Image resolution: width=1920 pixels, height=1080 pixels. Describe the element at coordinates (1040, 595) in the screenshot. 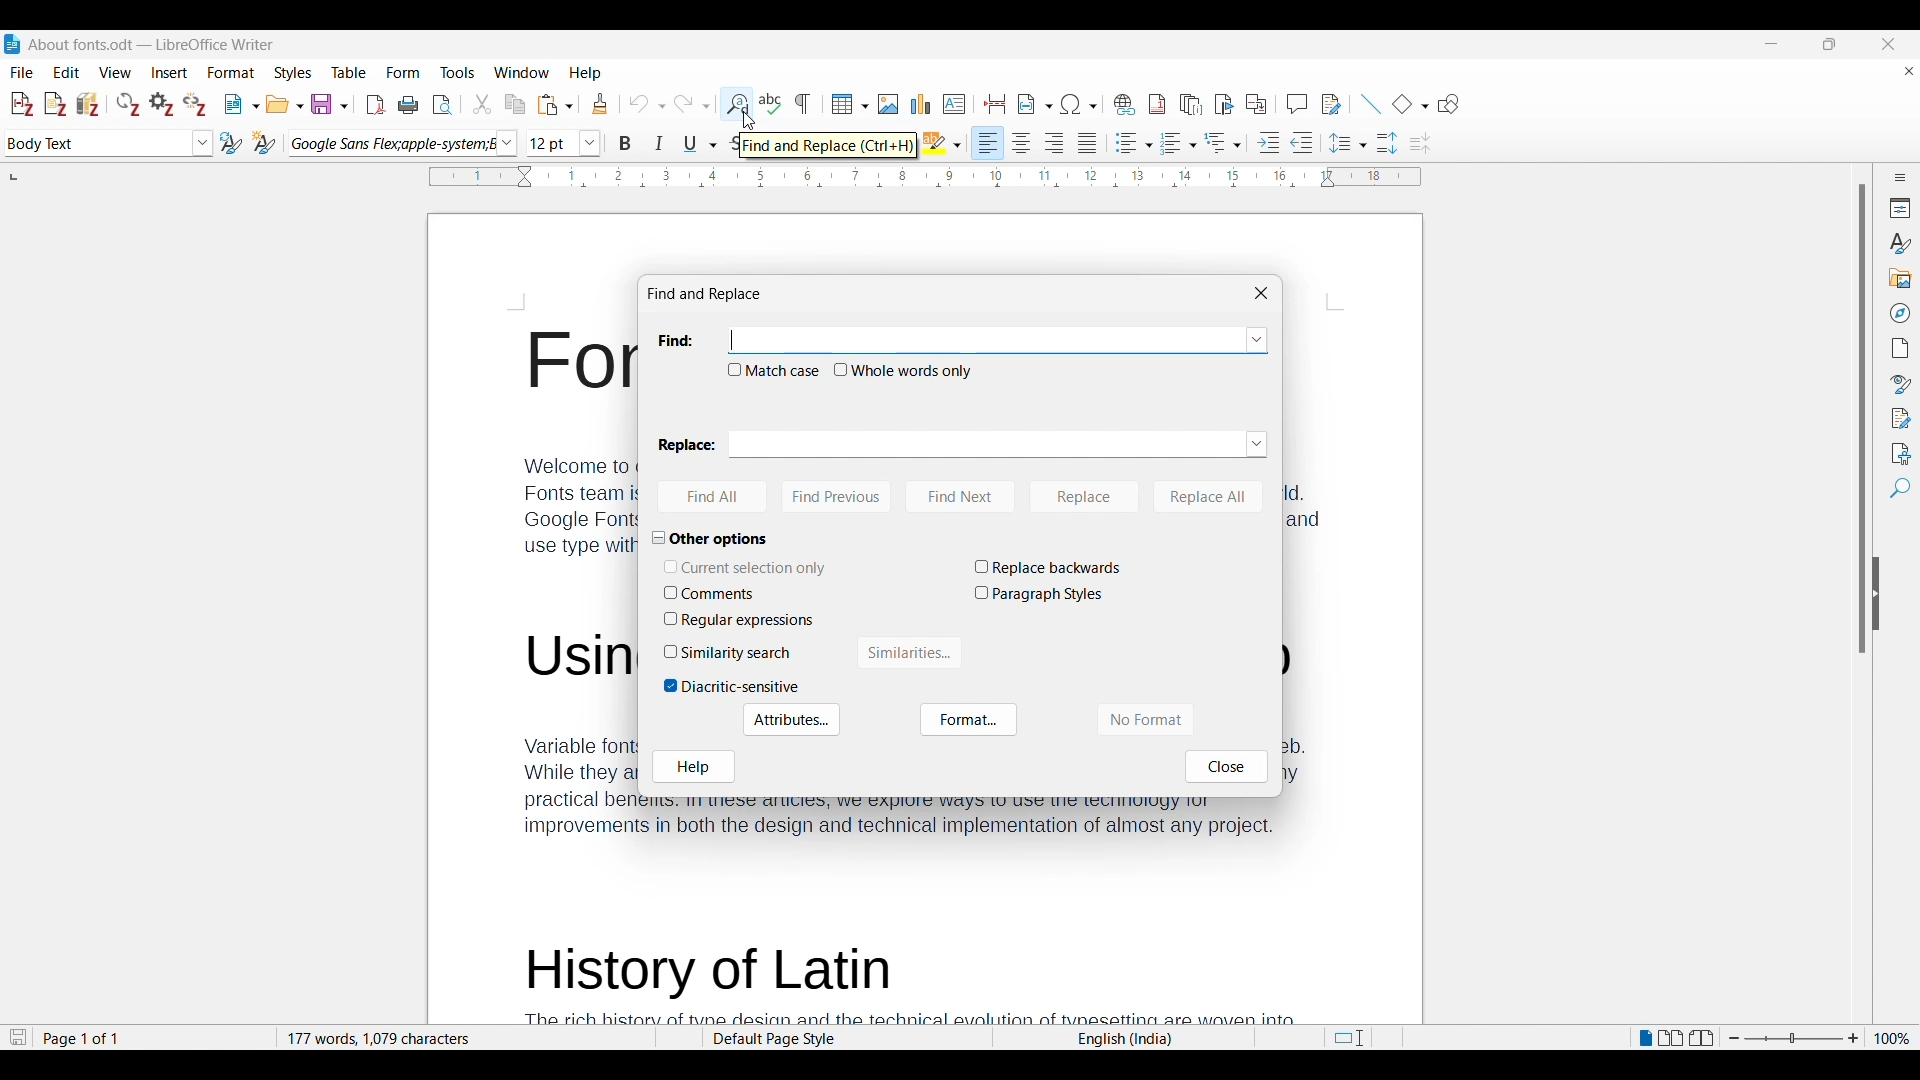

I see `Toggle for Paragraph Styles` at that location.